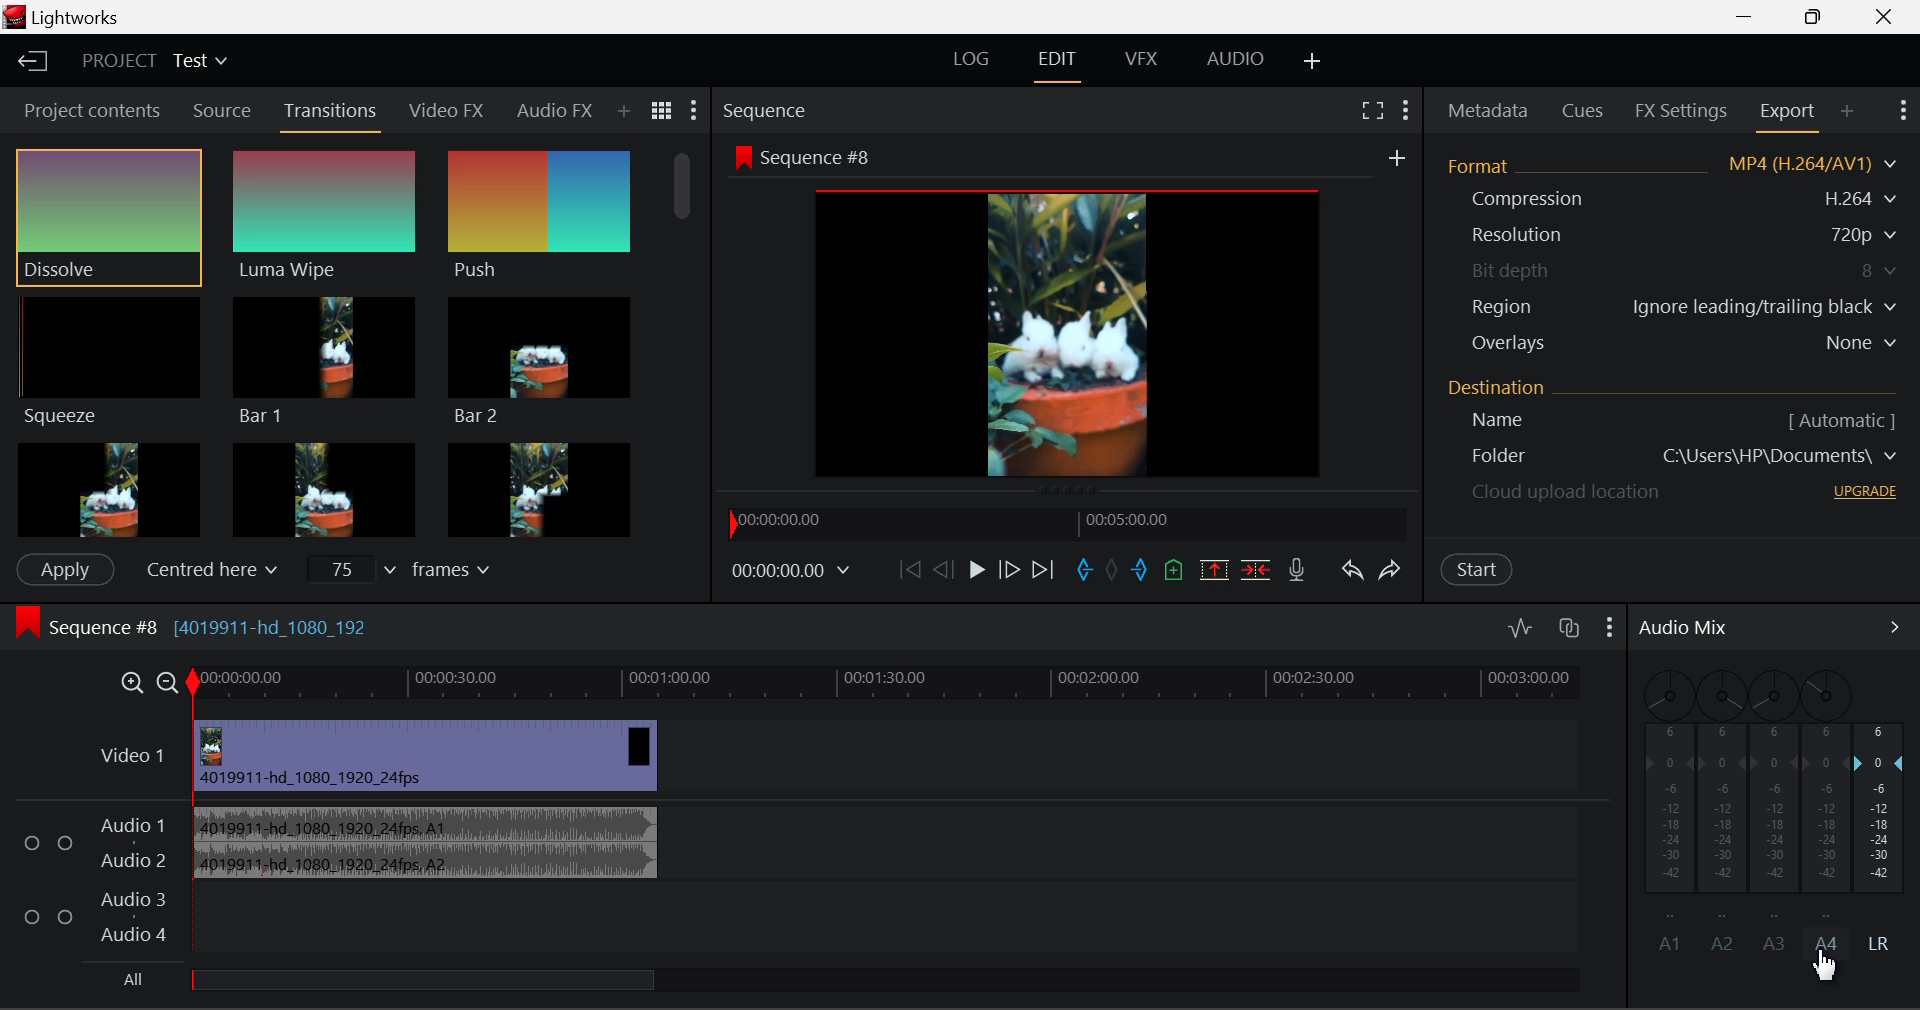 The width and height of the screenshot is (1920, 1010). I want to click on Dissolve, so click(108, 215).